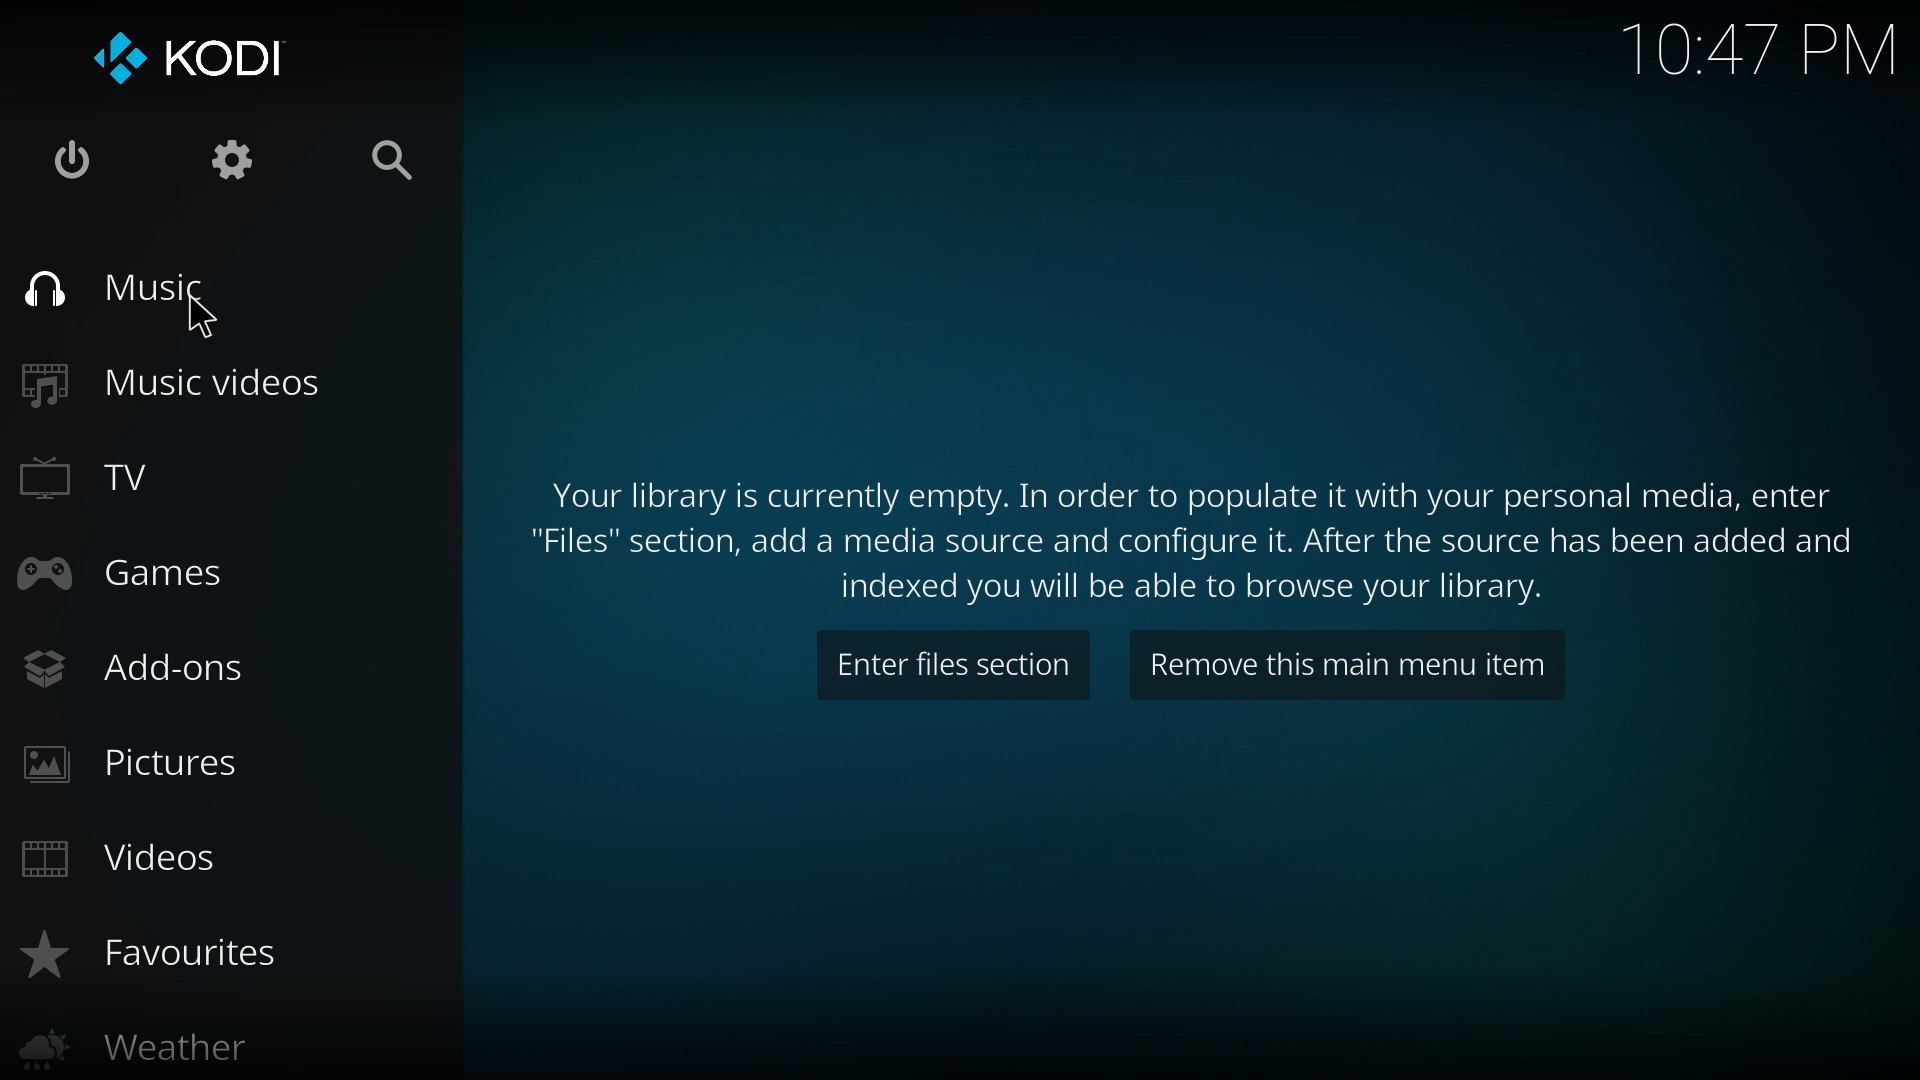 Image resolution: width=1920 pixels, height=1080 pixels. I want to click on close, so click(82, 158).